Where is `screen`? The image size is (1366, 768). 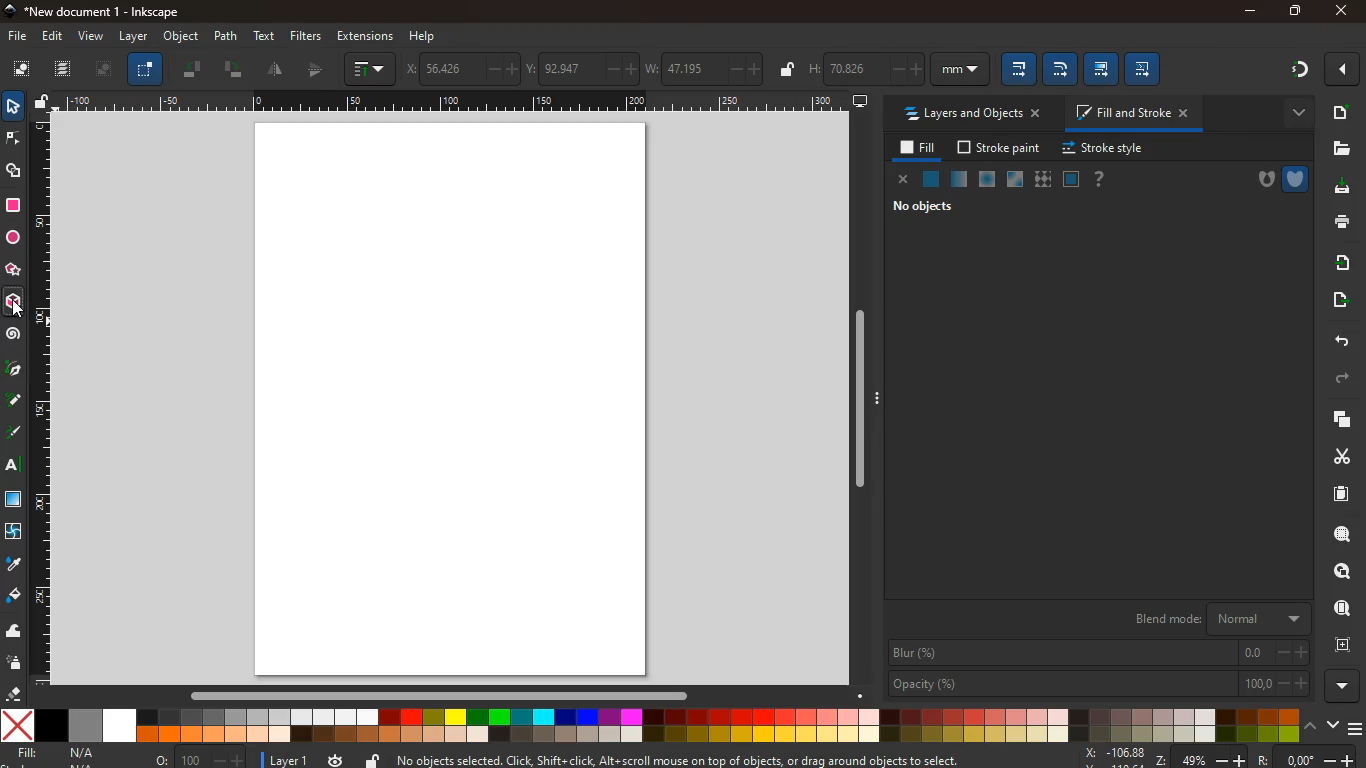
screen is located at coordinates (16, 502).